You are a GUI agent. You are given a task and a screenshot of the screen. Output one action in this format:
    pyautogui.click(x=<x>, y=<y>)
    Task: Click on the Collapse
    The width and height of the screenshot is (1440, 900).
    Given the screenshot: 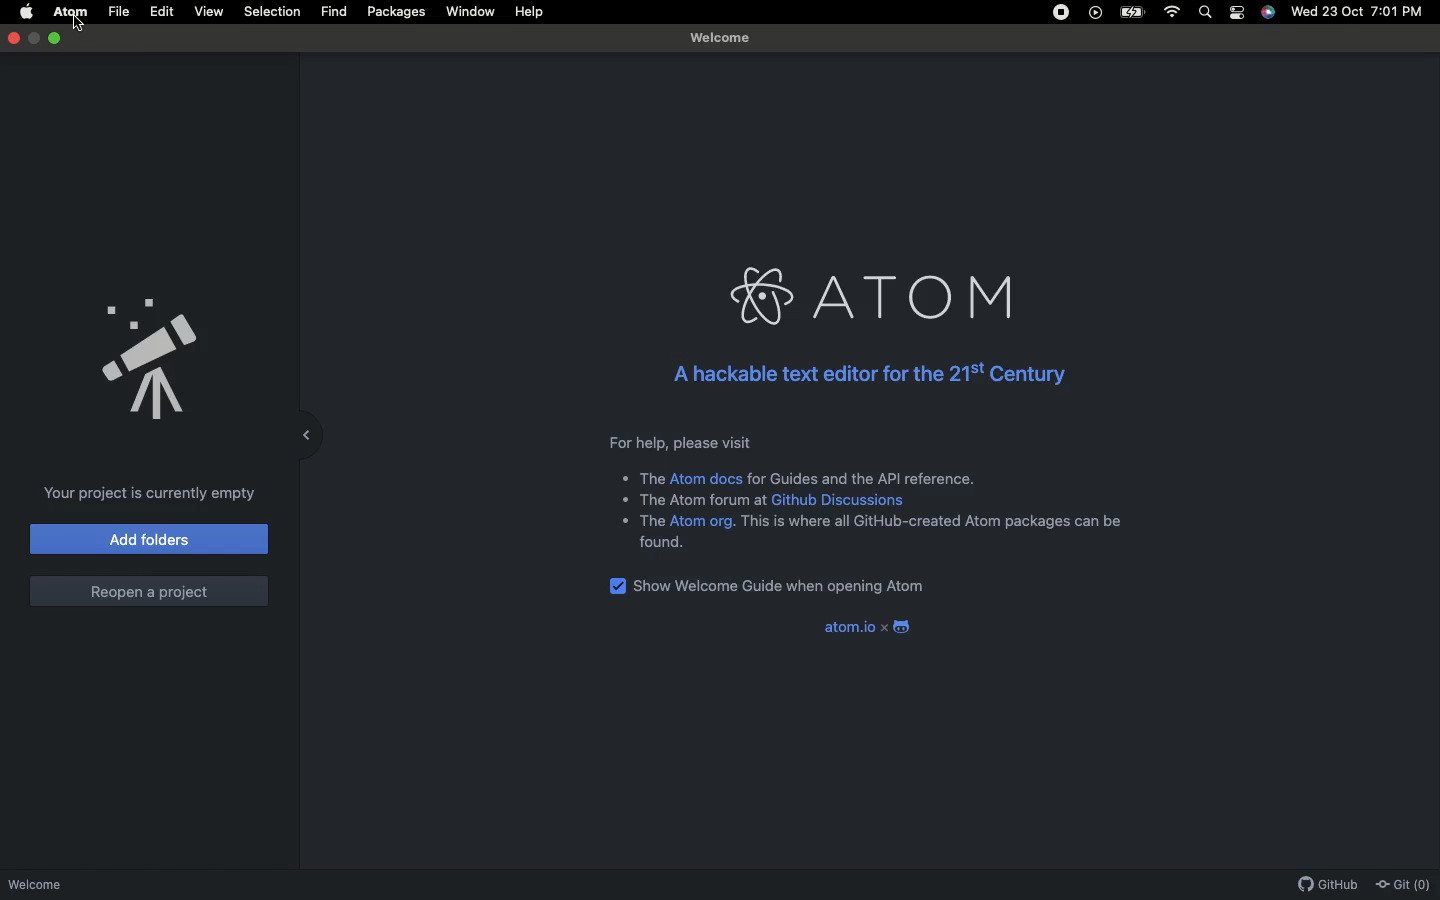 What is the action you would take?
    pyautogui.click(x=308, y=433)
    